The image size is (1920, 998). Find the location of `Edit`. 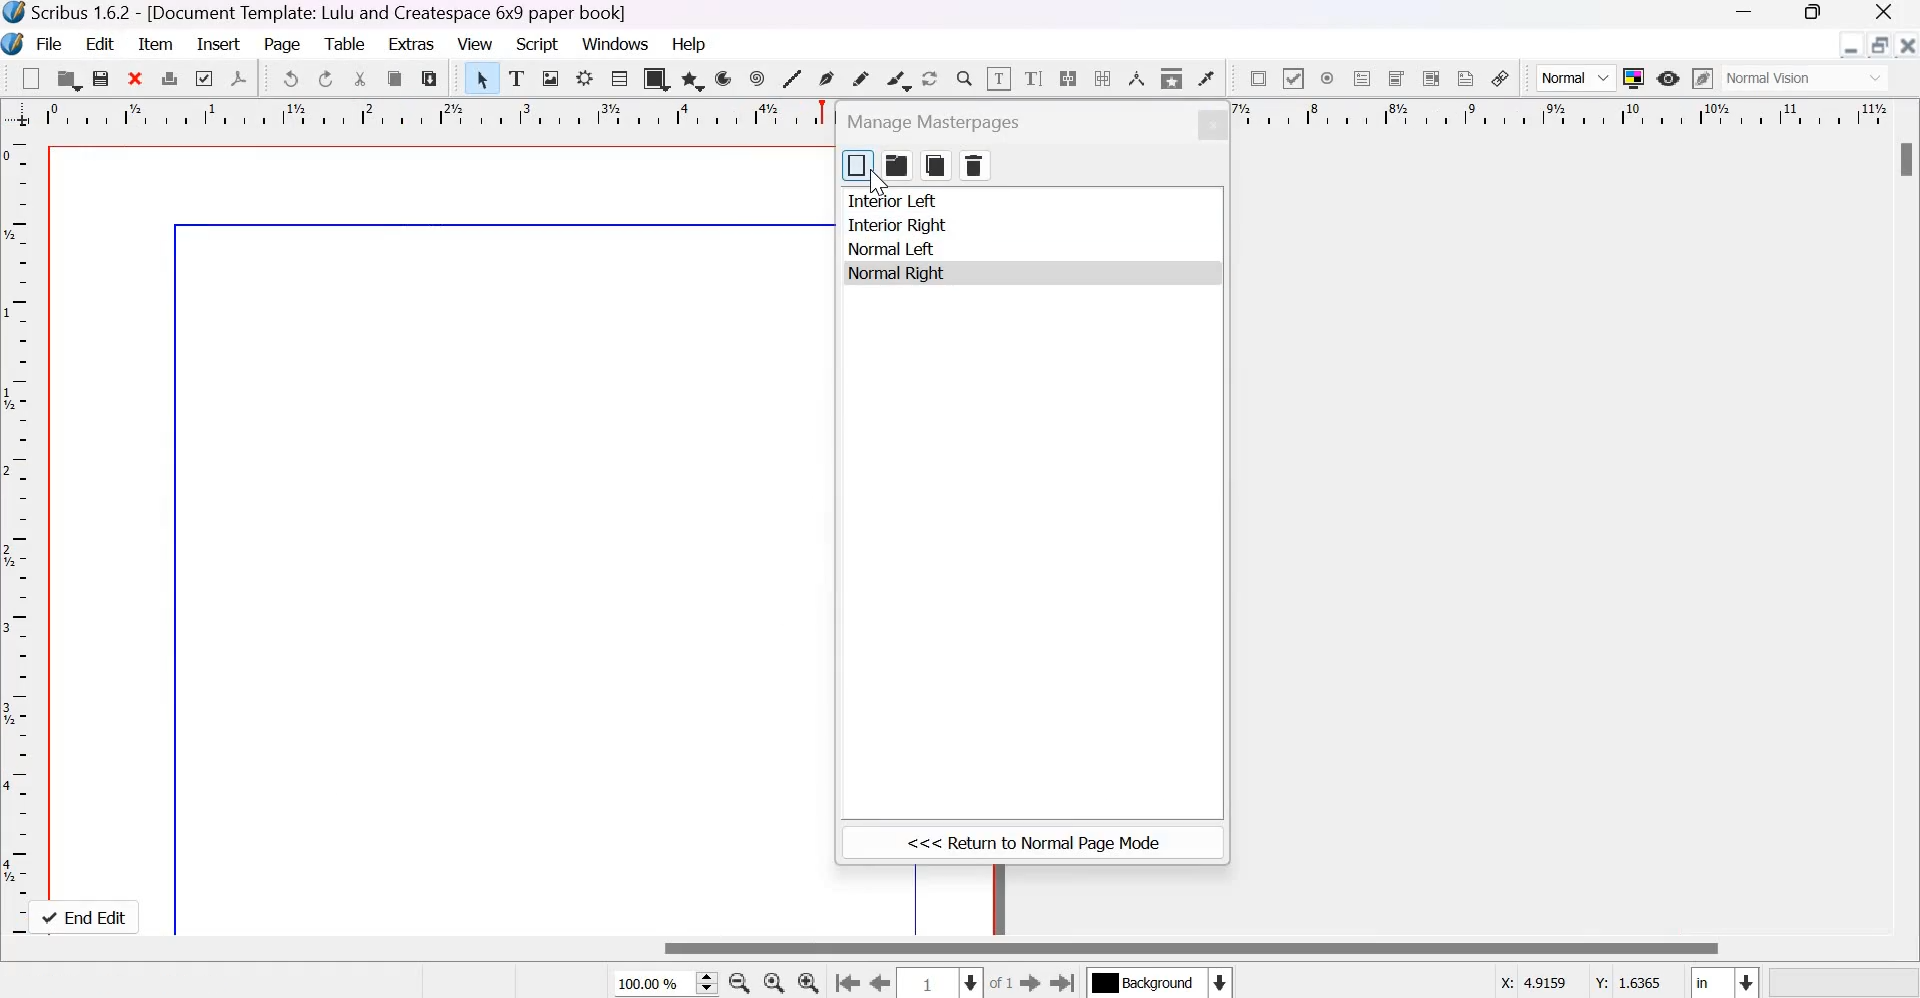

Edit is located at coordinates (103, 42).